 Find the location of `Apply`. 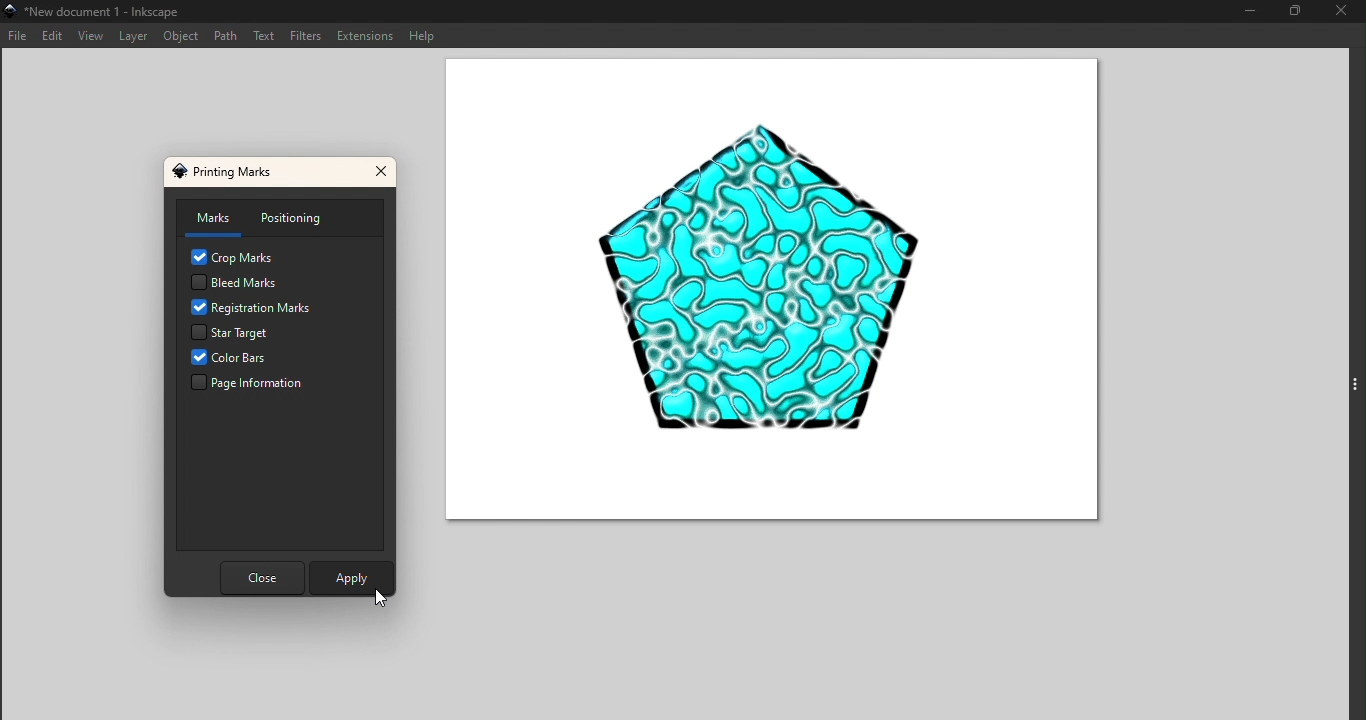

Apply is located at coordinates (347, 575).